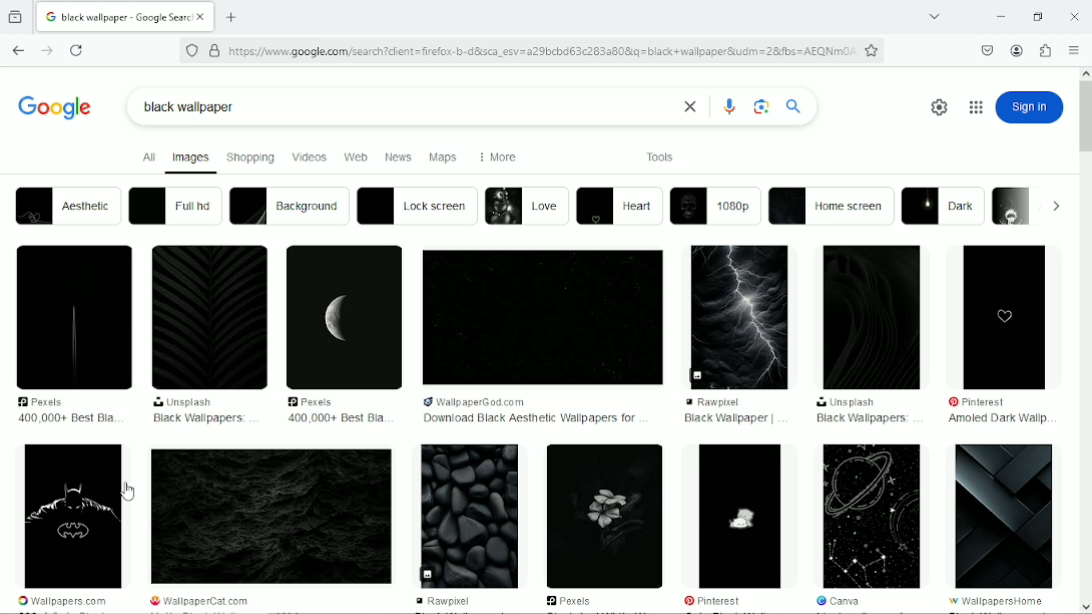  What do you see at coordinates (146, 157) in the screenshot?
I see `all` at bounding box center [146, 157].